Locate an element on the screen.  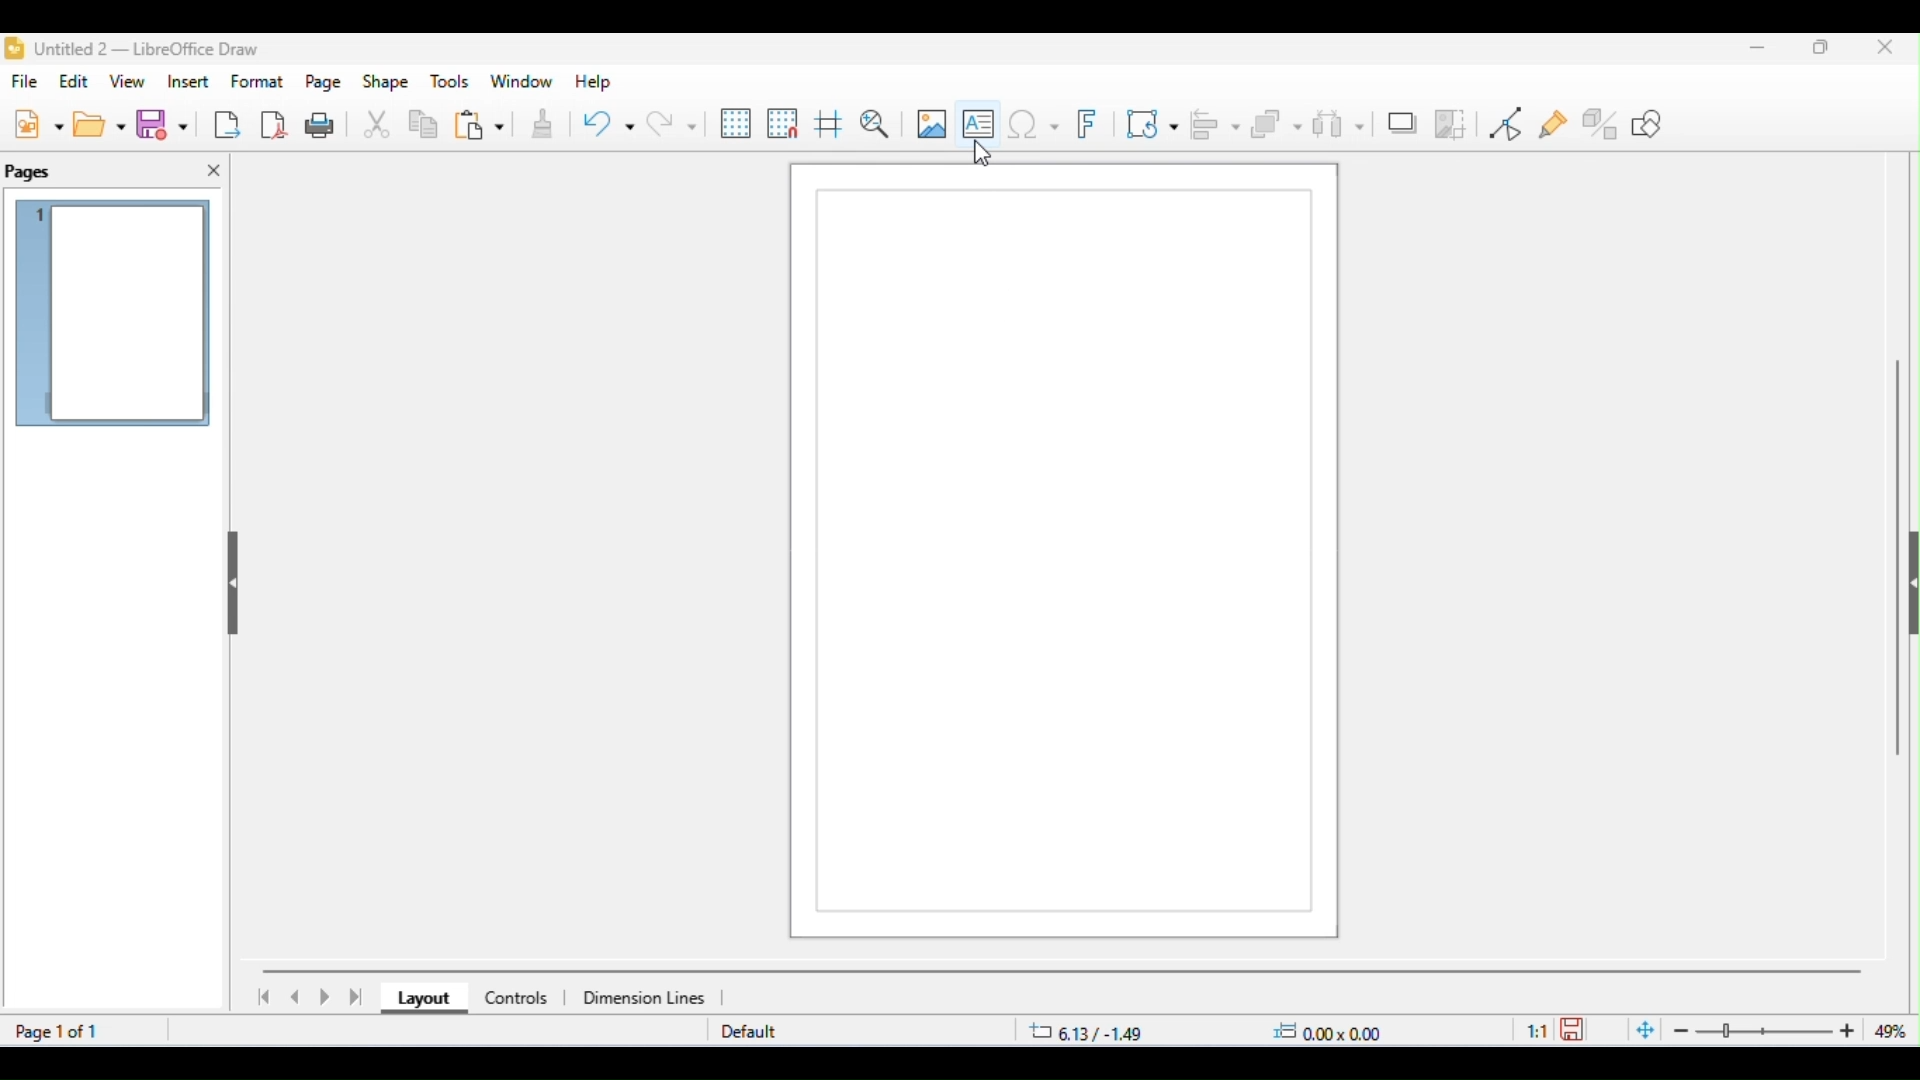
previous page is located at coordinates (296, 997).